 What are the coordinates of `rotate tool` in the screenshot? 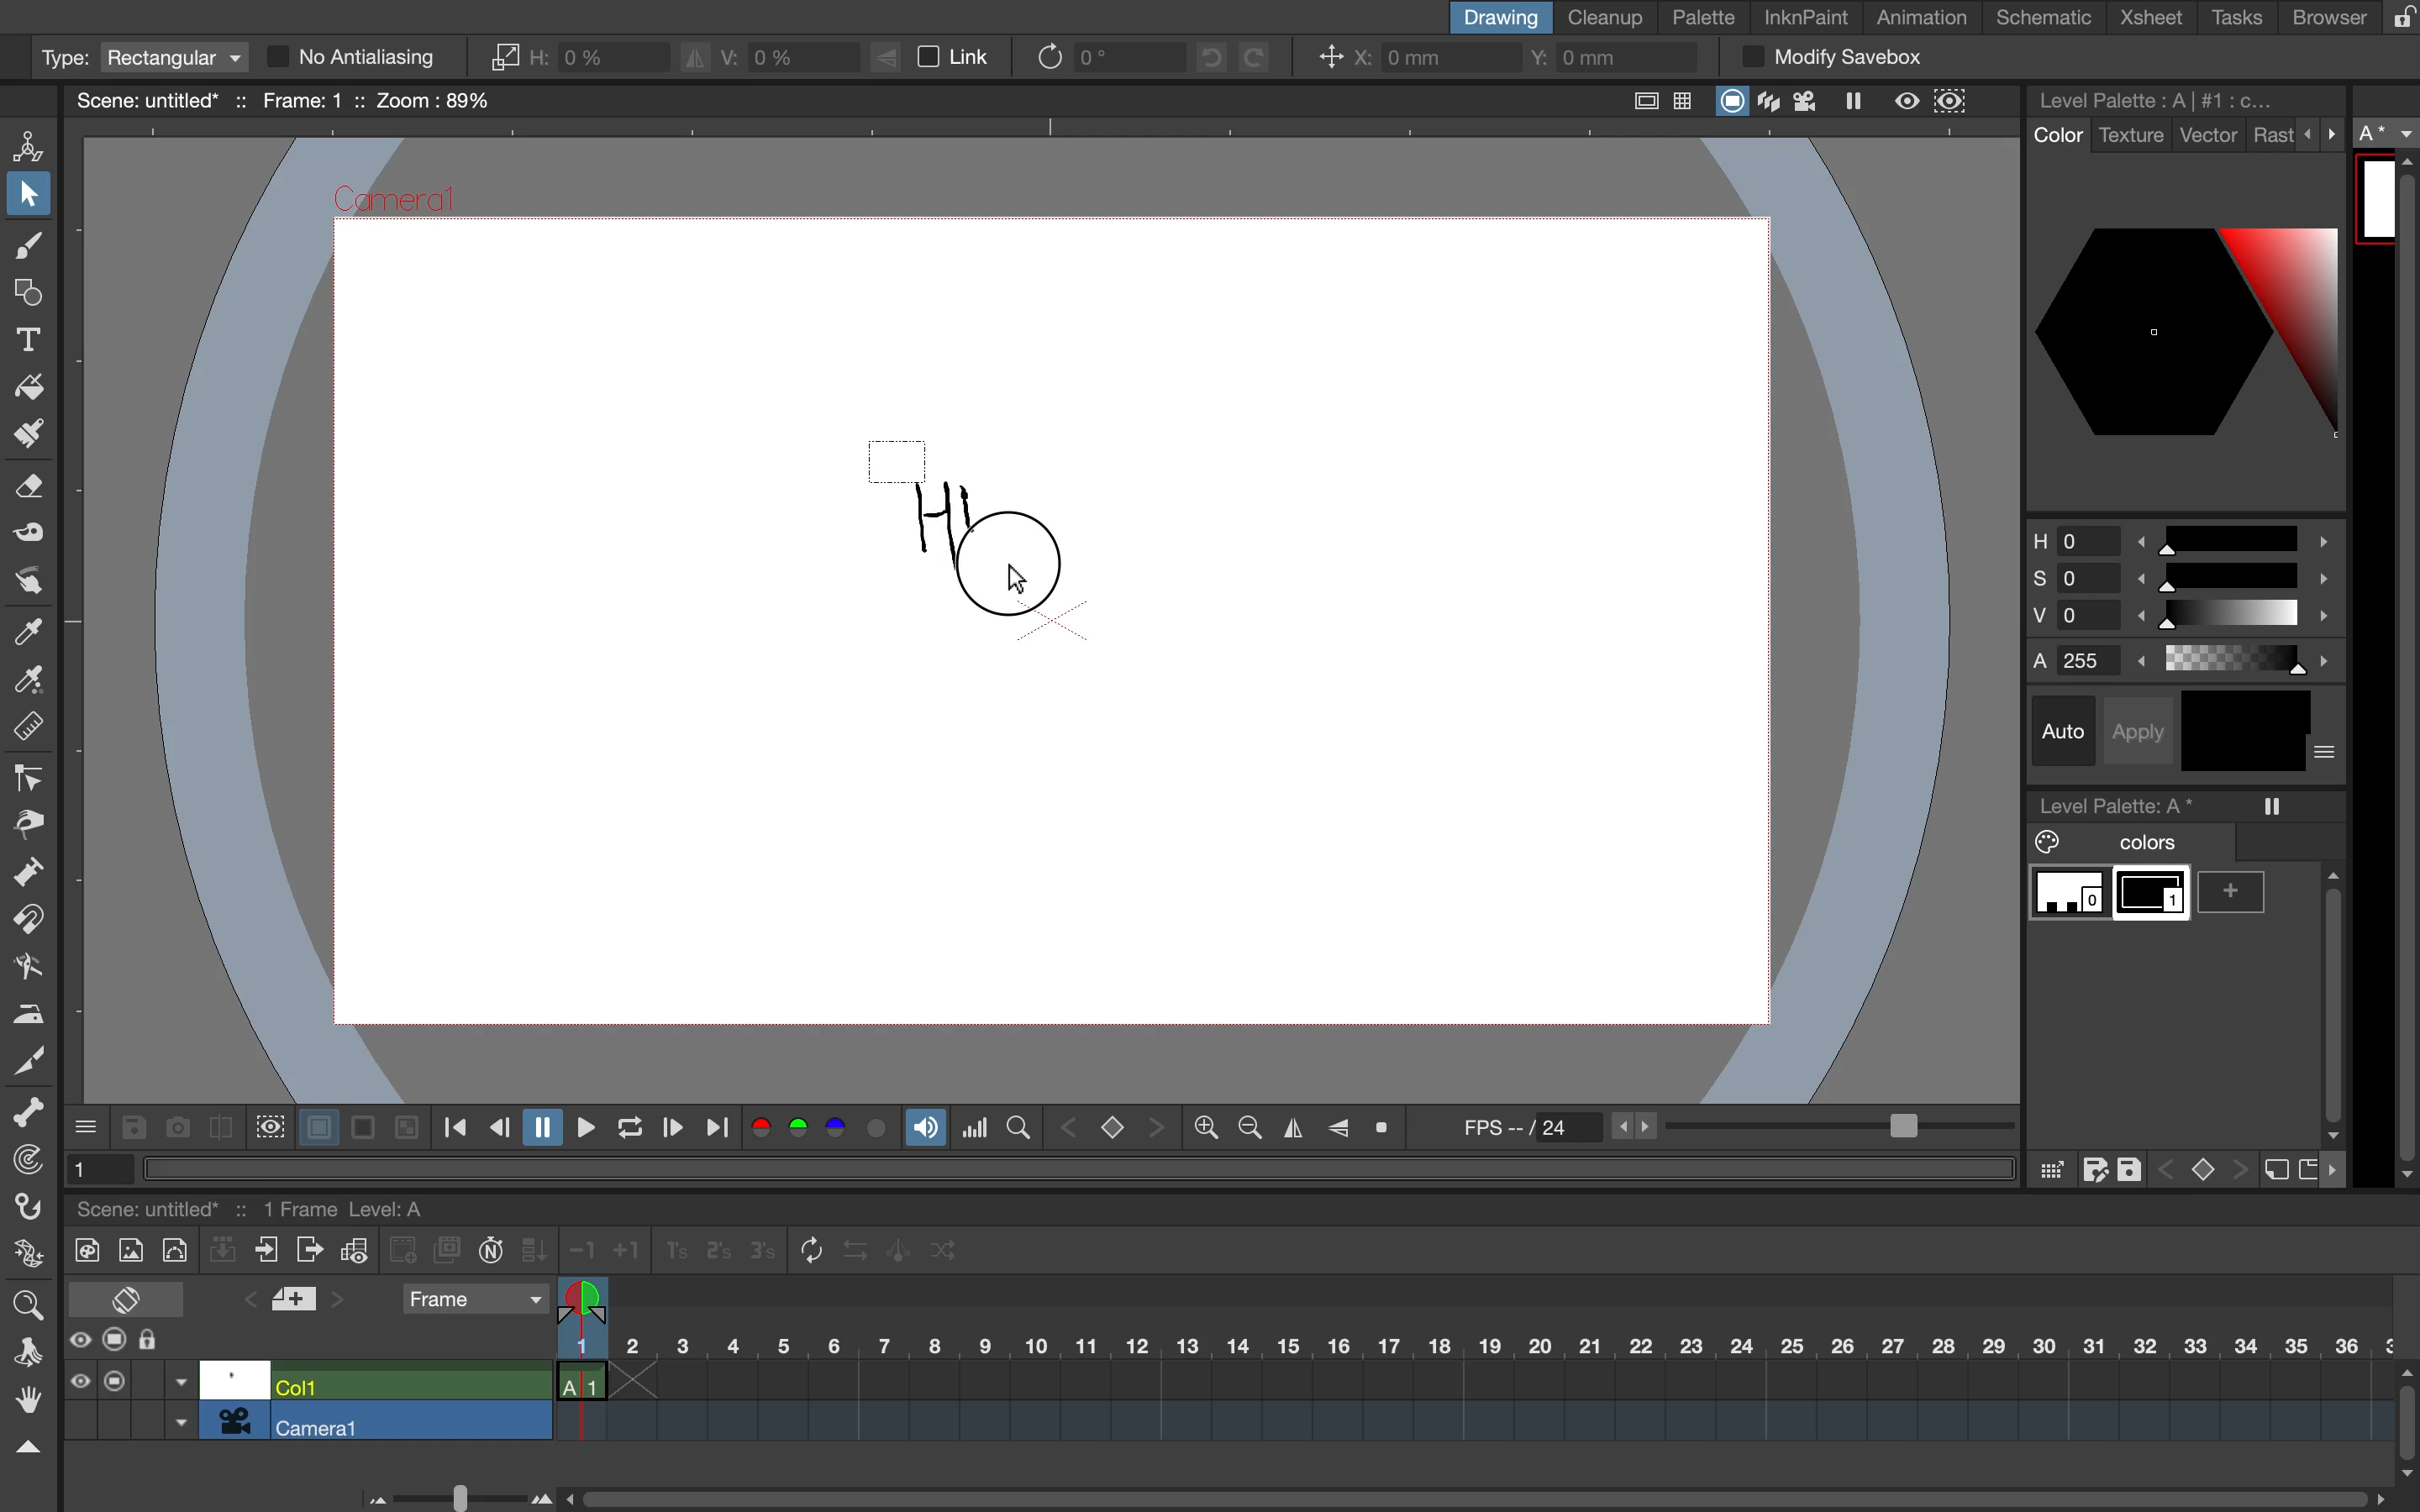 It's located at (21, 1349).